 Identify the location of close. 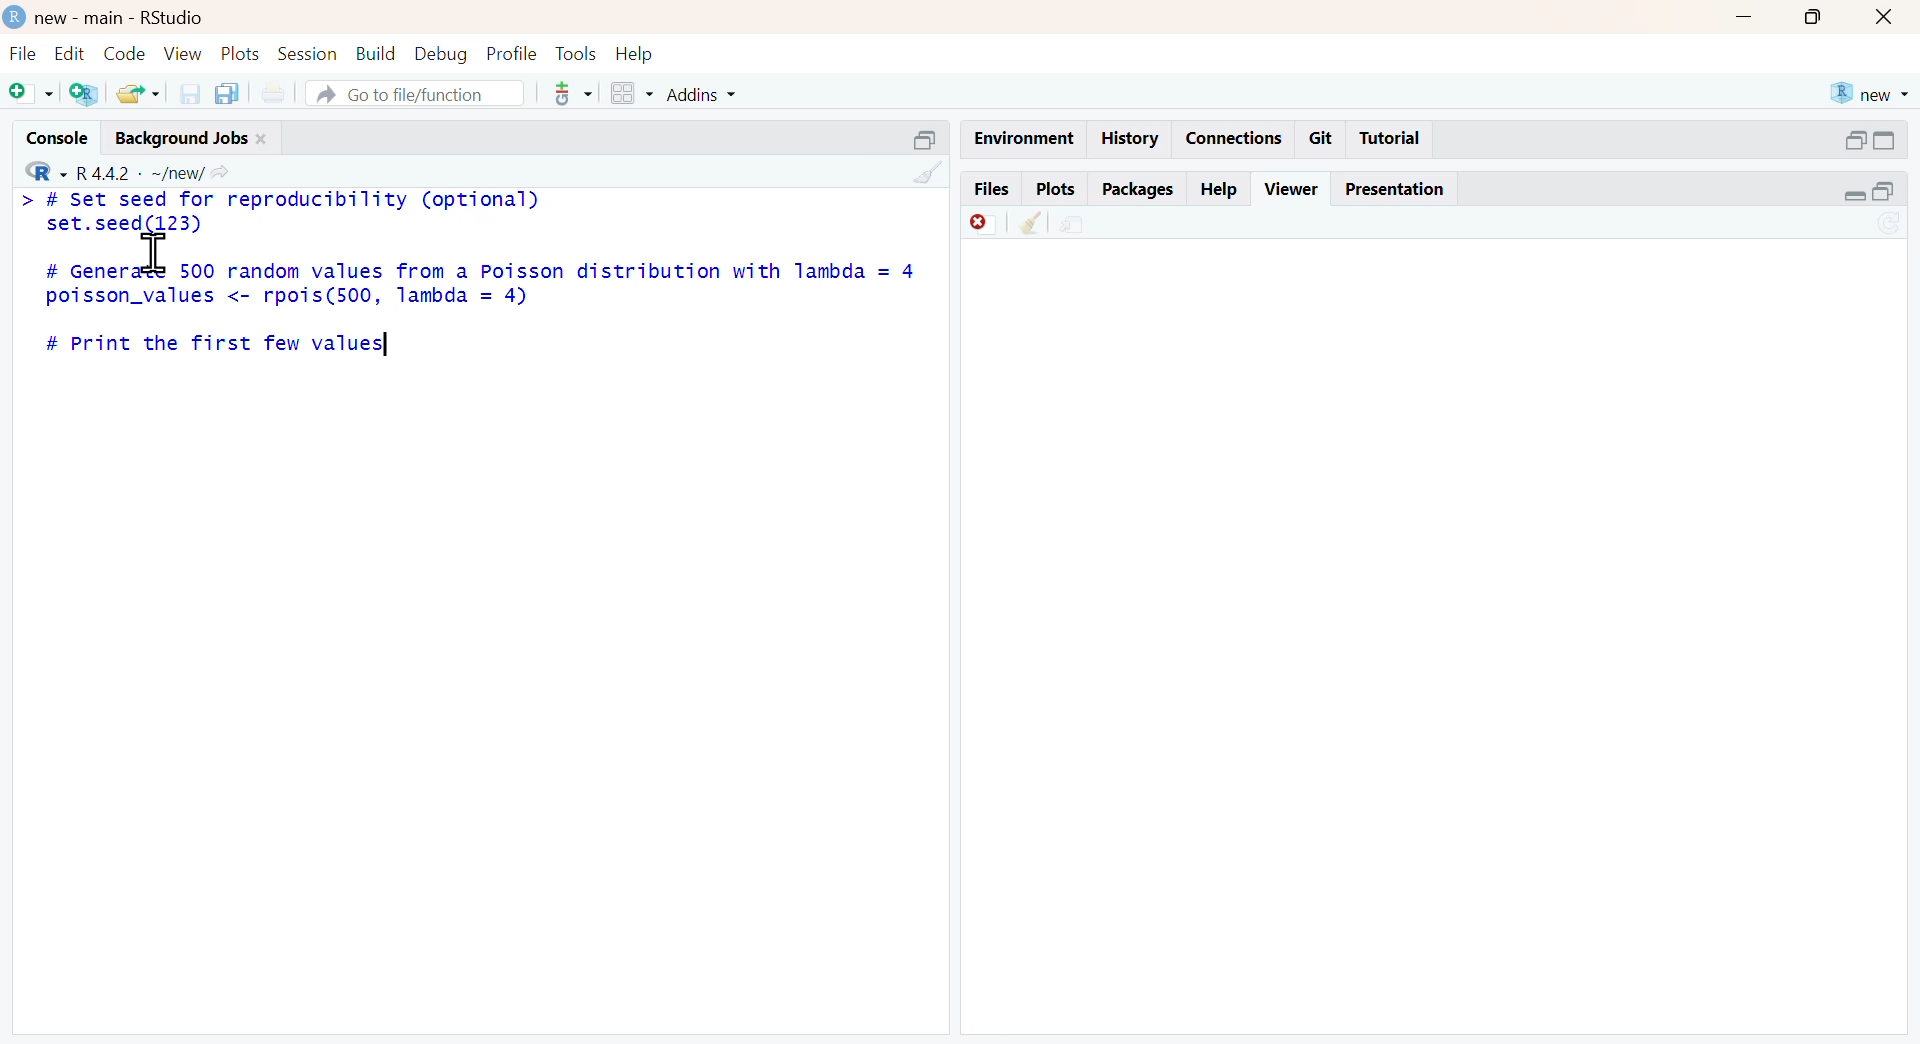
(263, 139).